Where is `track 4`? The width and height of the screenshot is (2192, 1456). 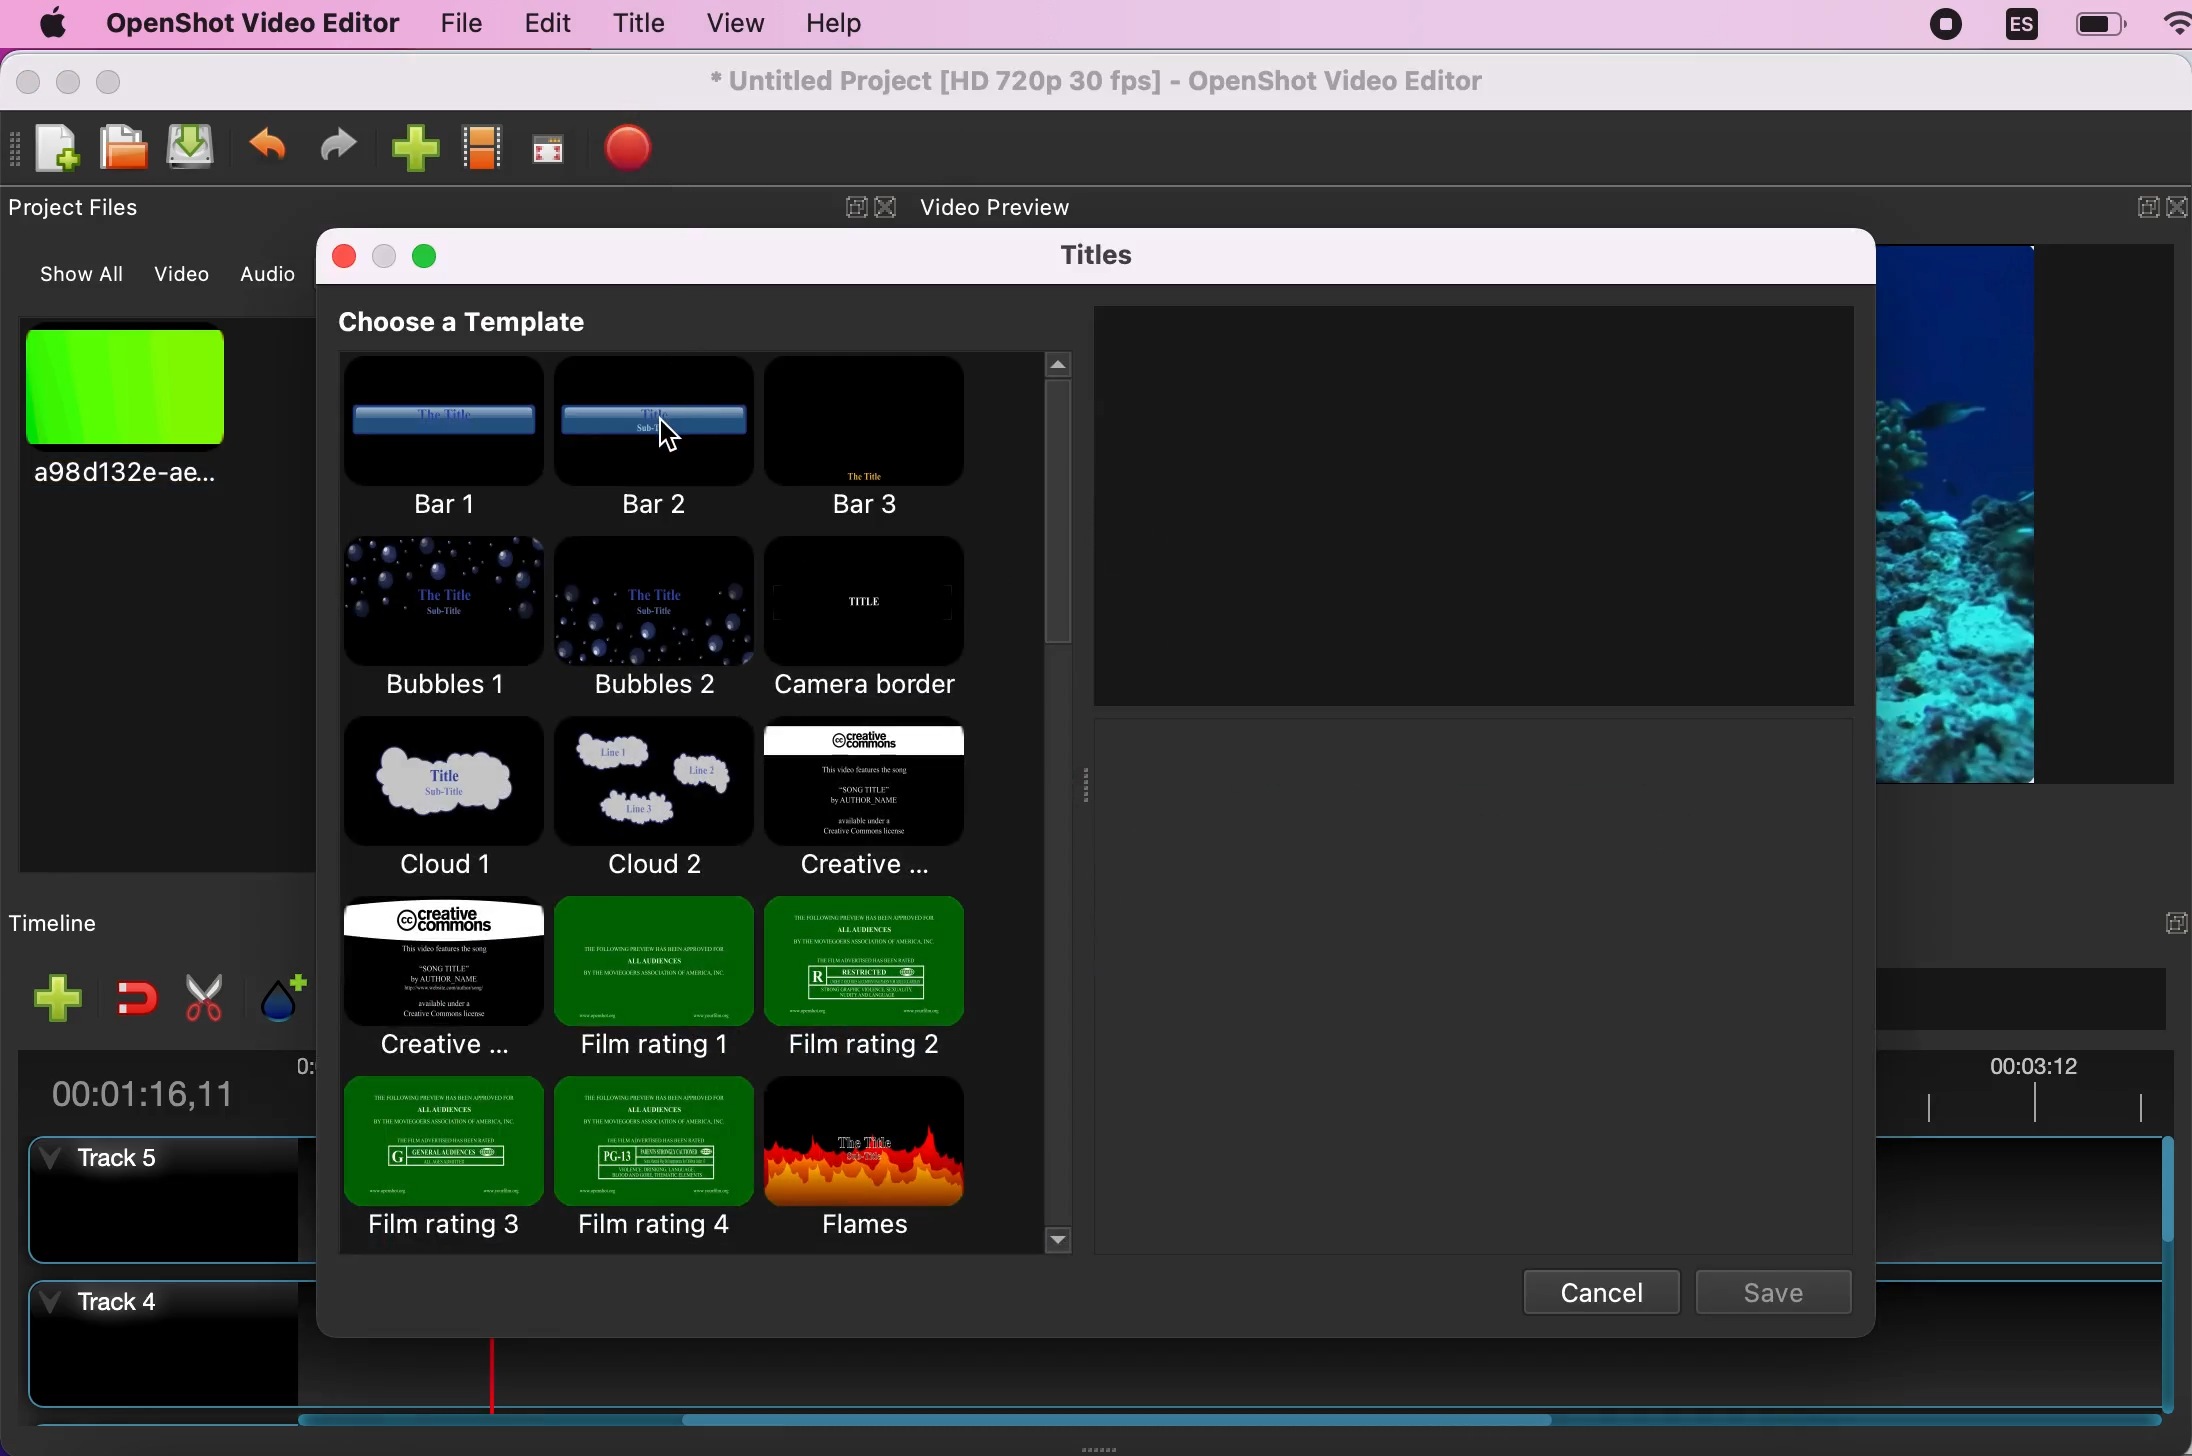 track 4 is located at coordinates (163, 1348).